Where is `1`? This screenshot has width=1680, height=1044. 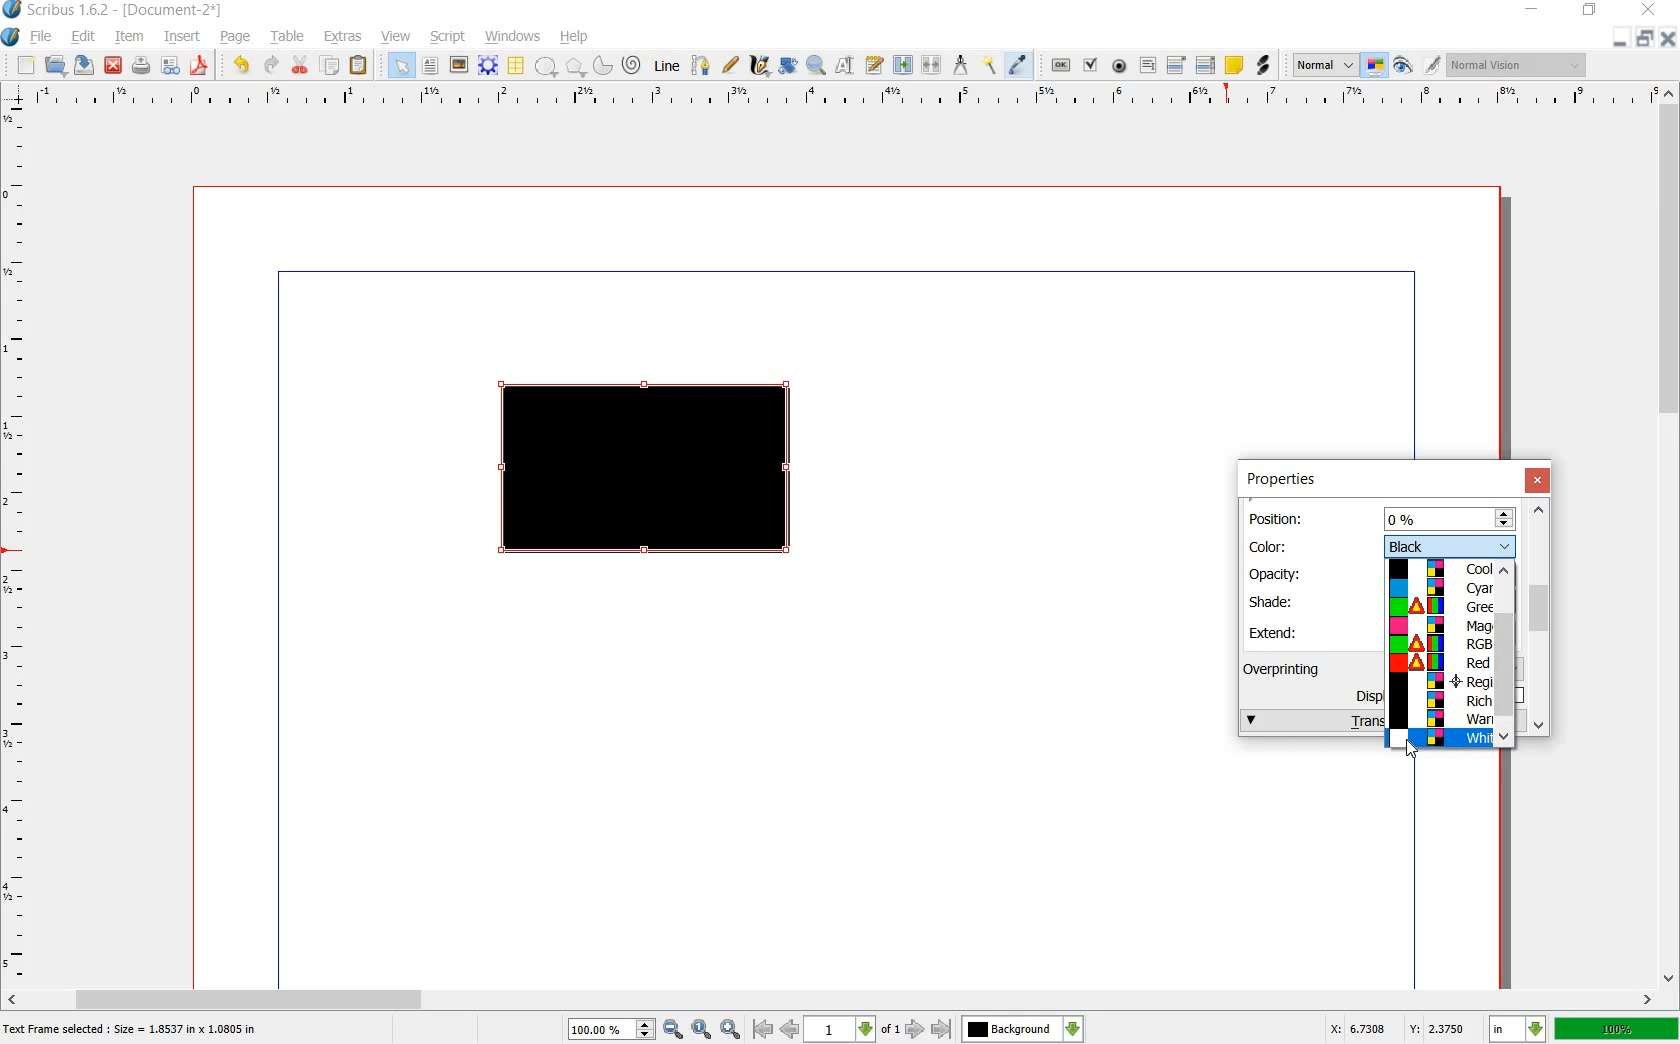 1 is located at coordinates (838, 1030).